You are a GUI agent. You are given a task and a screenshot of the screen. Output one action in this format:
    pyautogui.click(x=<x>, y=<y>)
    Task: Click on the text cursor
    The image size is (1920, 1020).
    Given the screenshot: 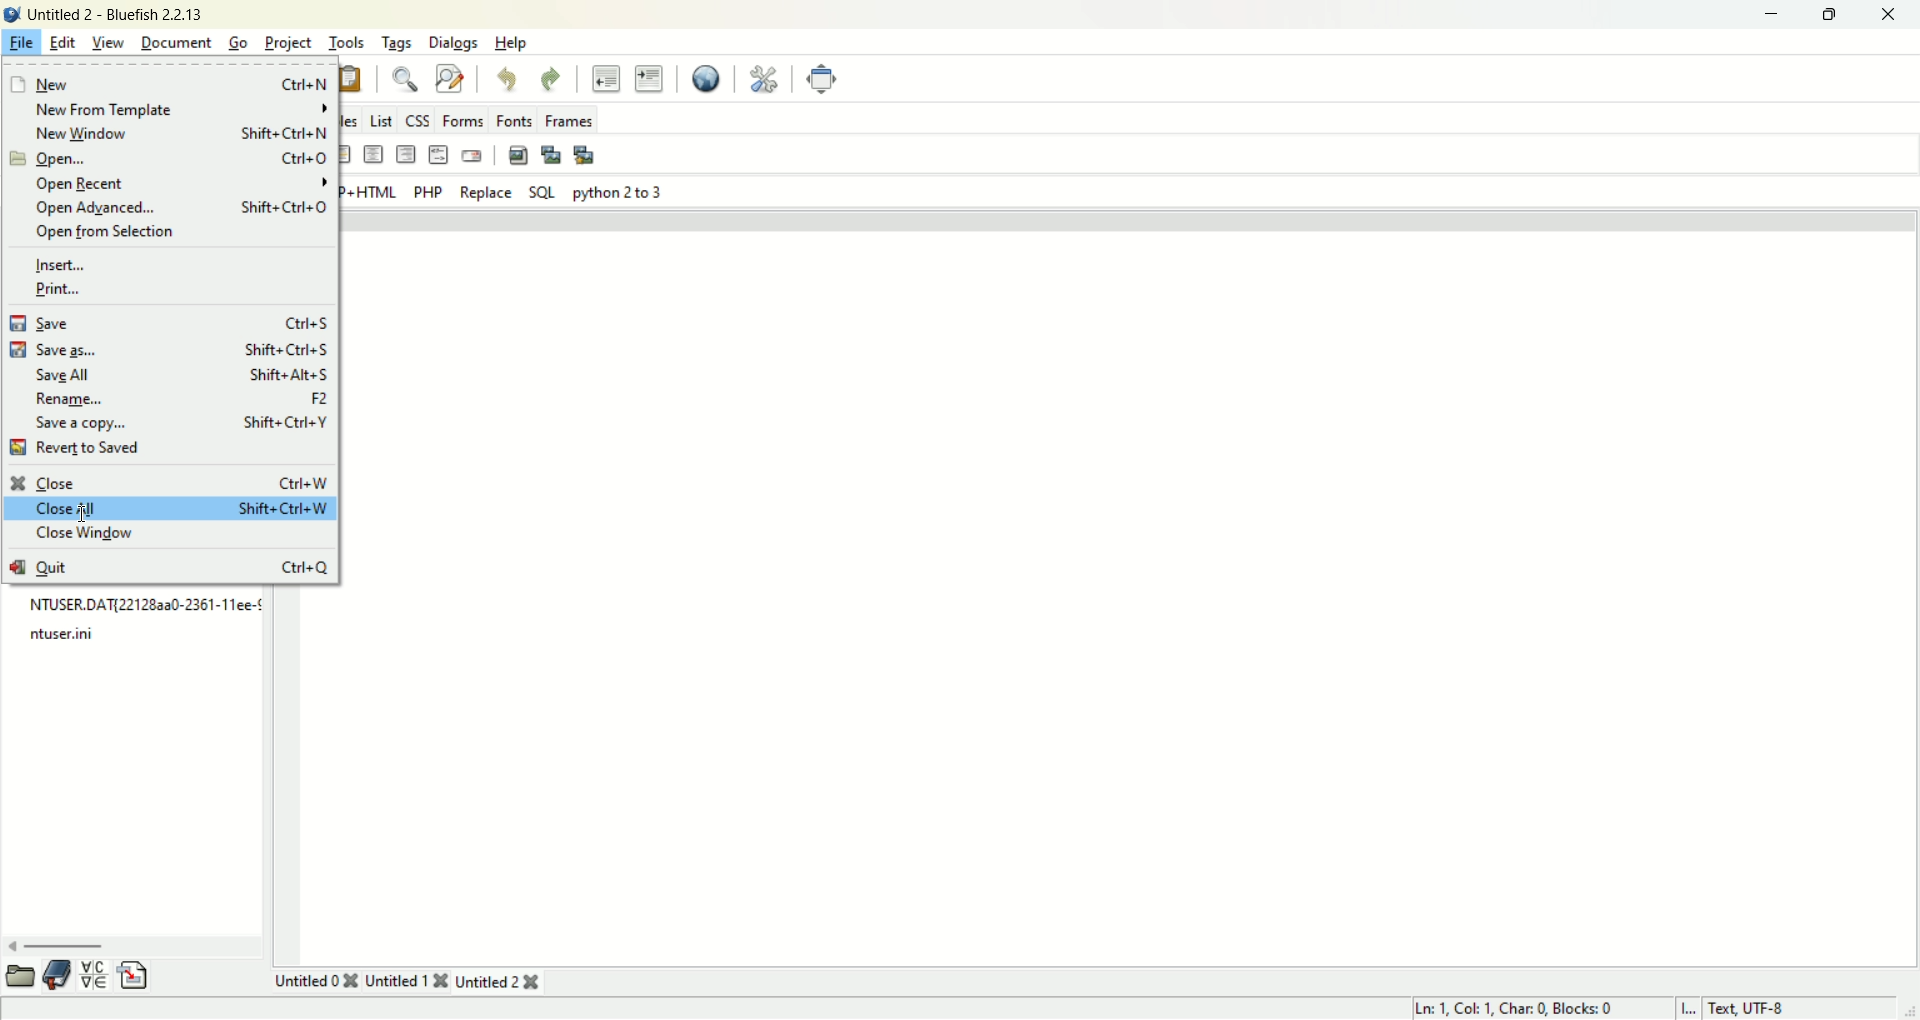 What is the action you would take?
    pyautogui.click(x=83, y=514)
    